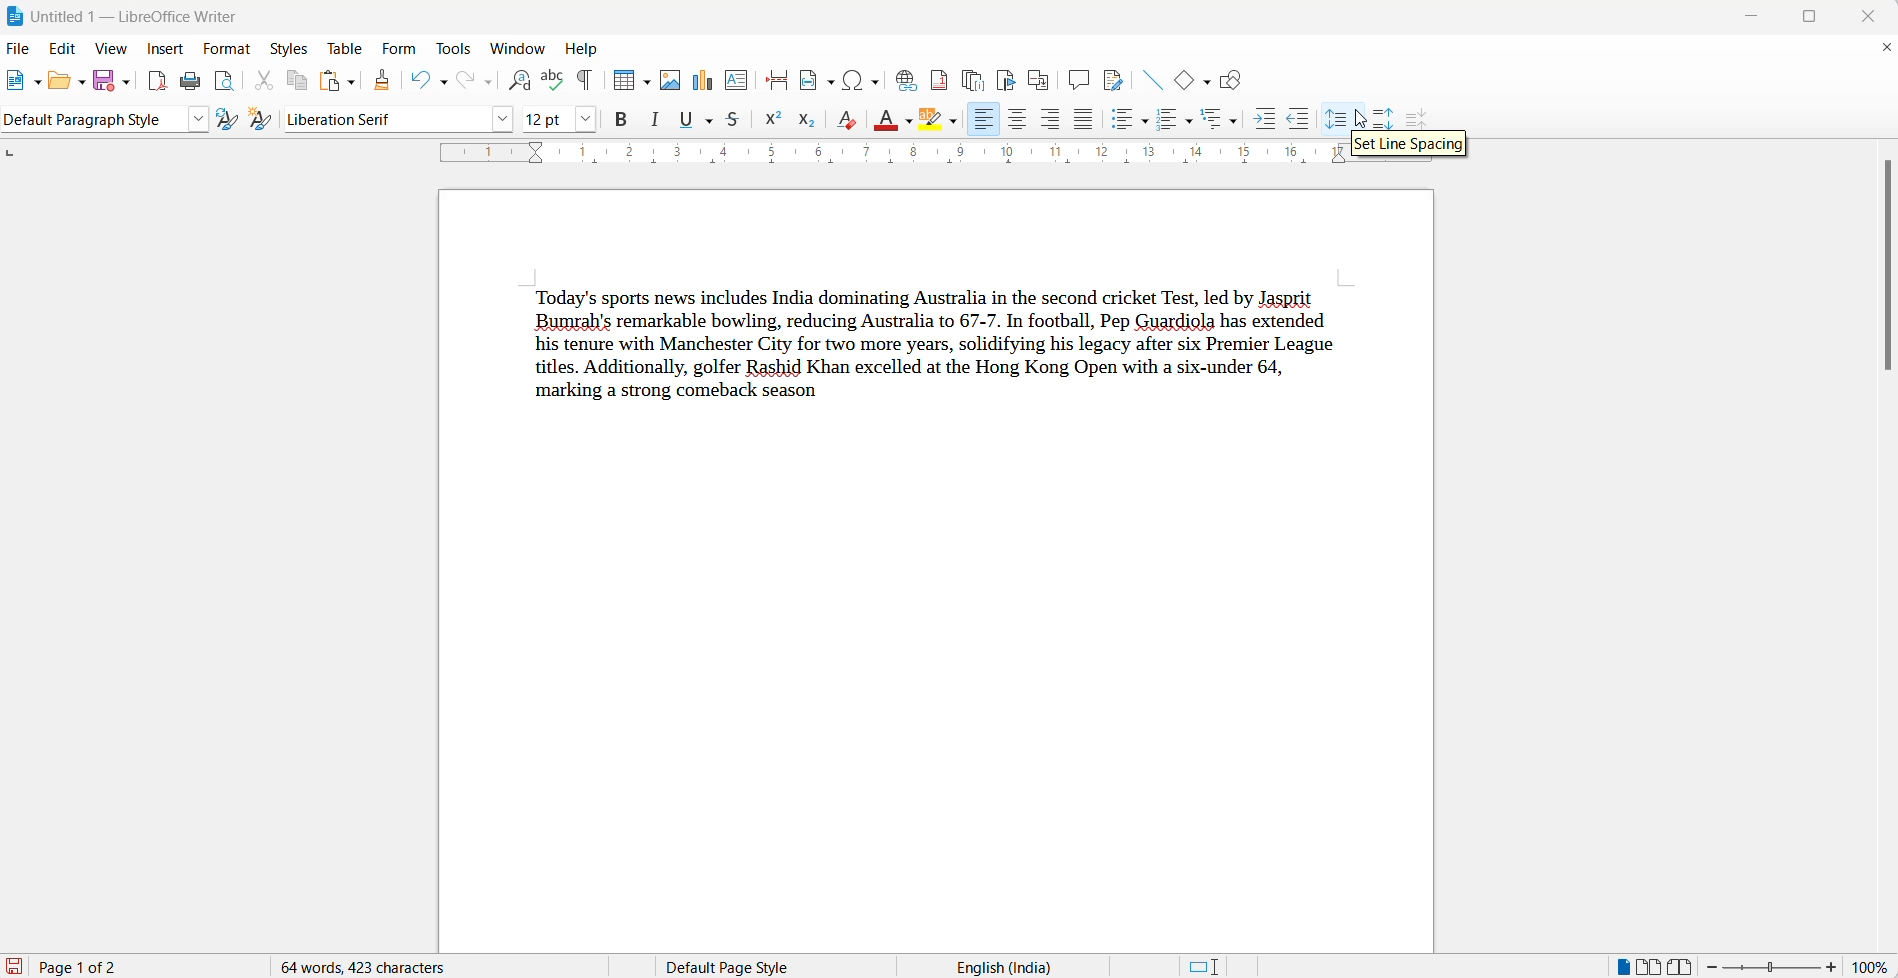  I want to click on underline, so click(689, 120).